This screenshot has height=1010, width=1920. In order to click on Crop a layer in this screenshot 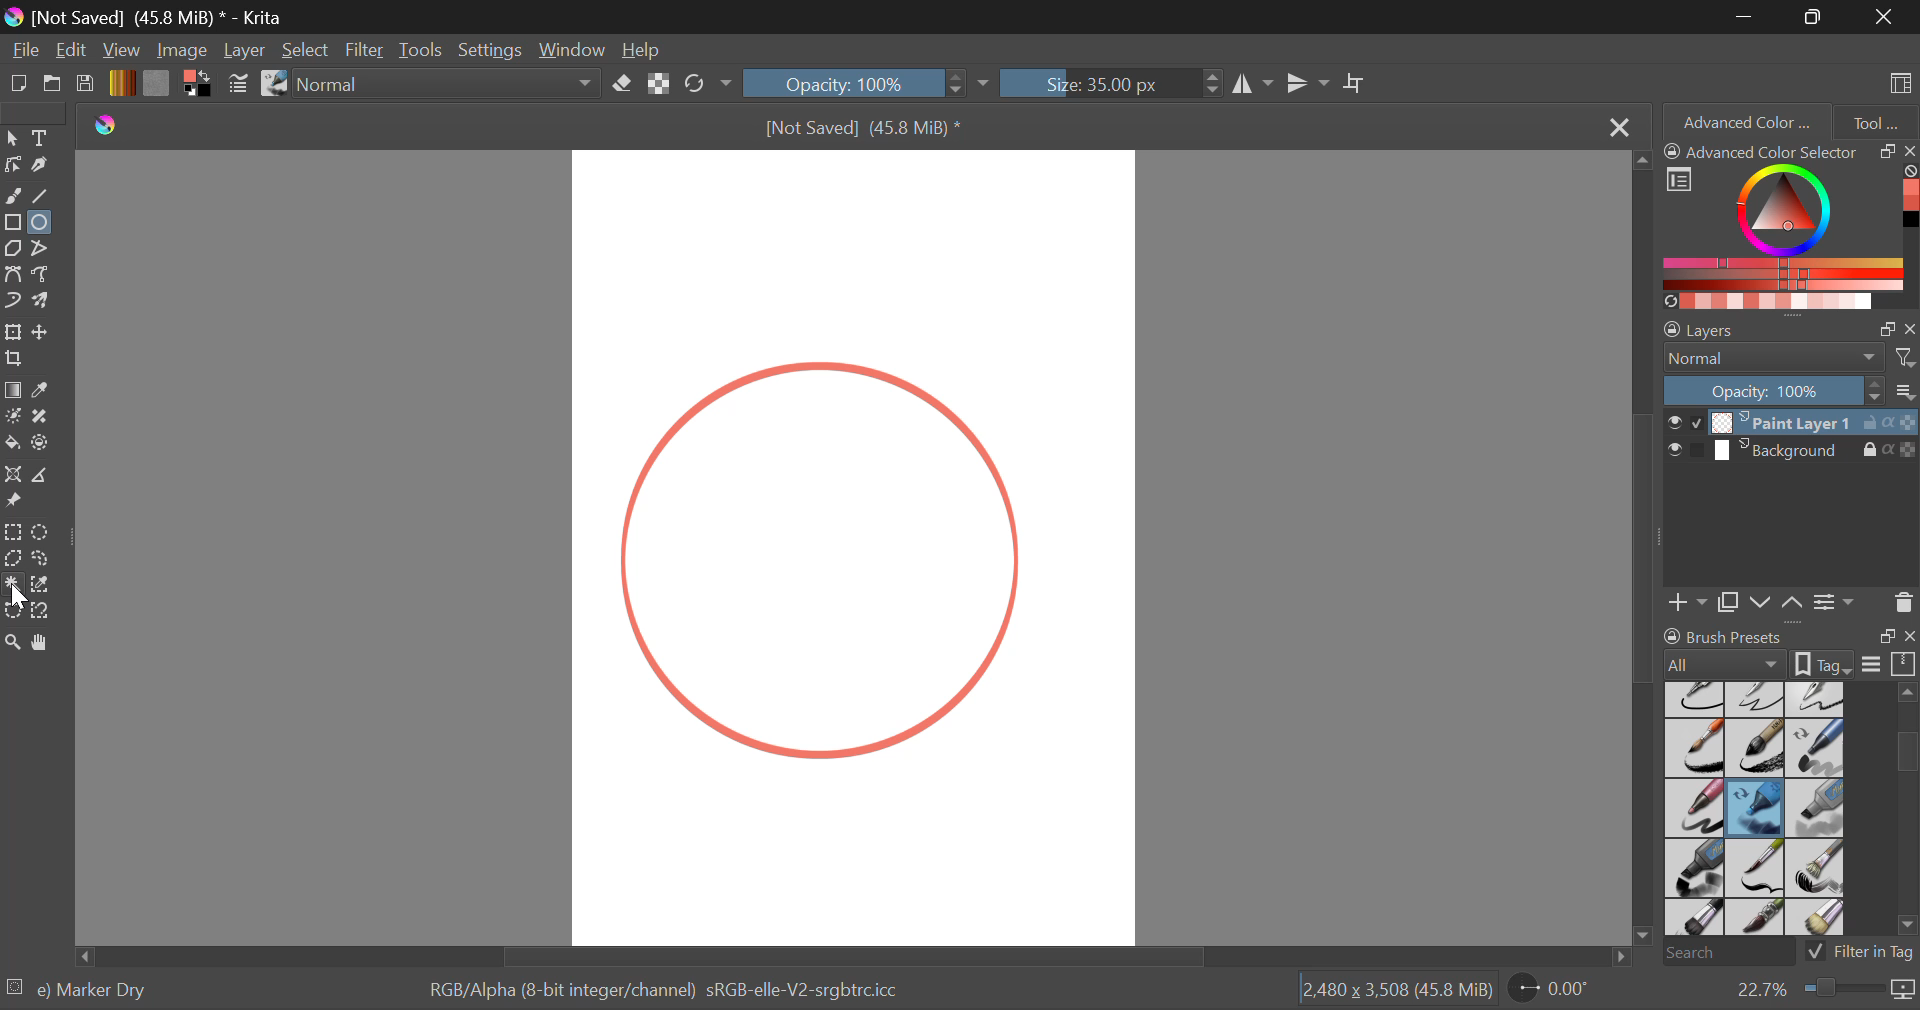, I will do `click(14, 361)`.